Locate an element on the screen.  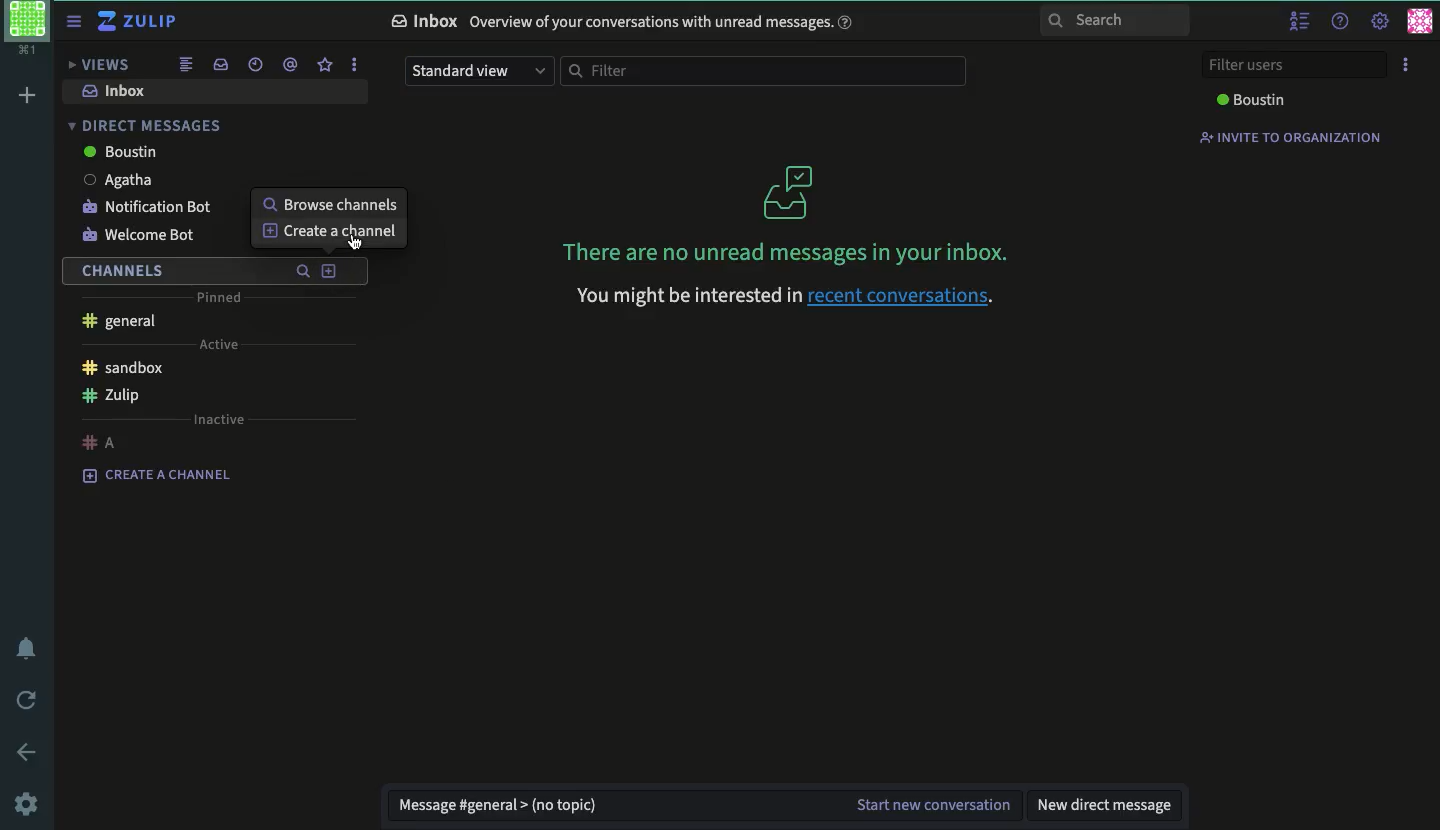
channels is located at coordinates (114, 269).